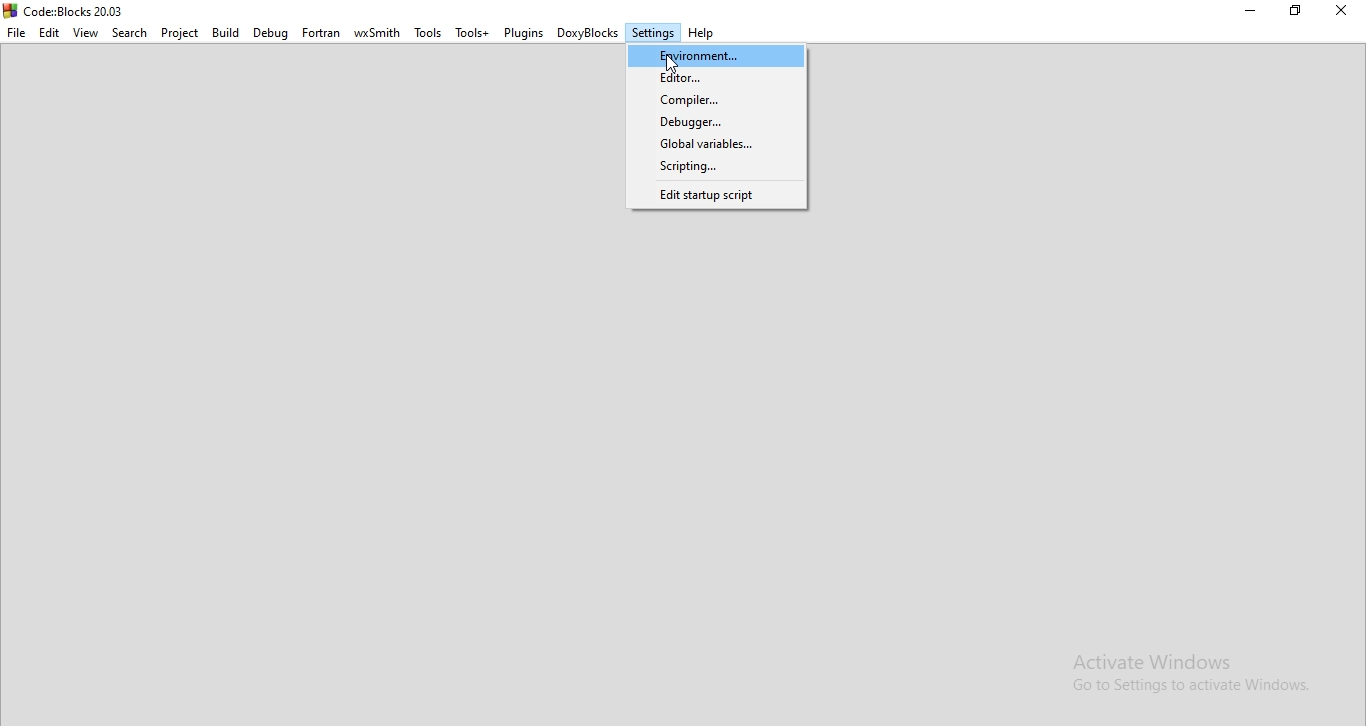  Describe the element at coordinates (270, 34) in the screenshot. I see `Debug` at that location.